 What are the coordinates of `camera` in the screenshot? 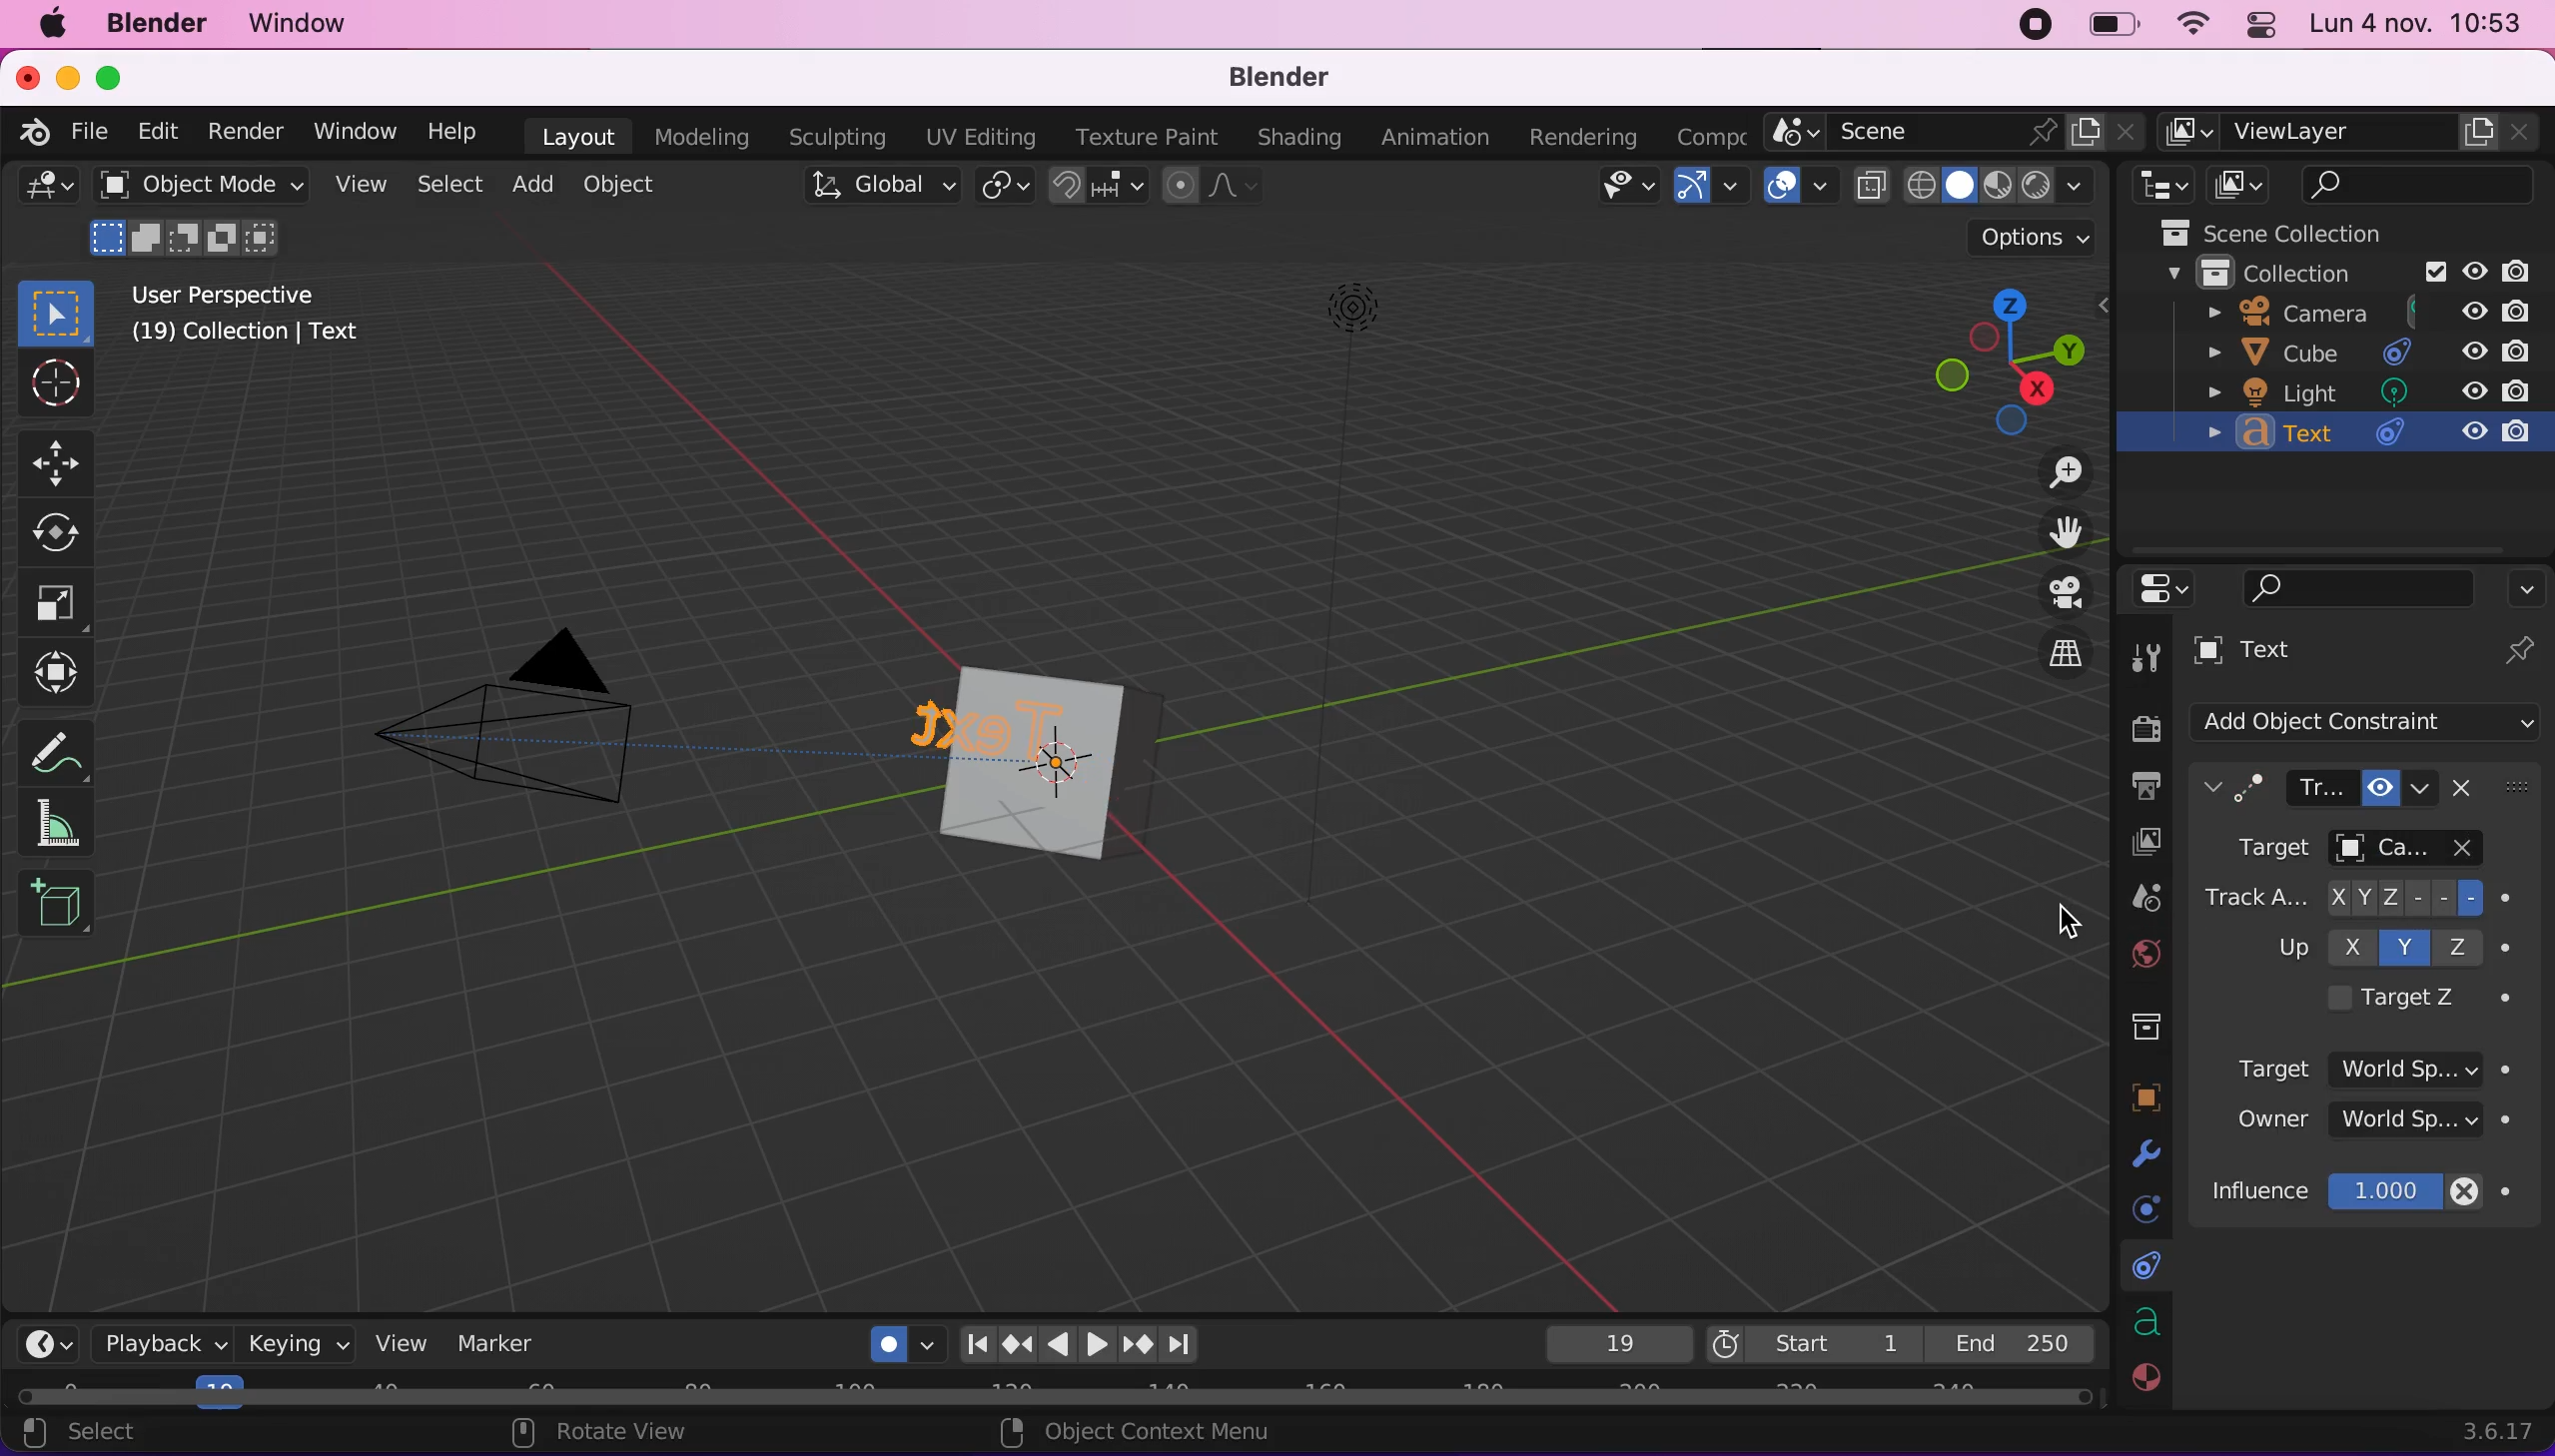 It's located at (543, 741).